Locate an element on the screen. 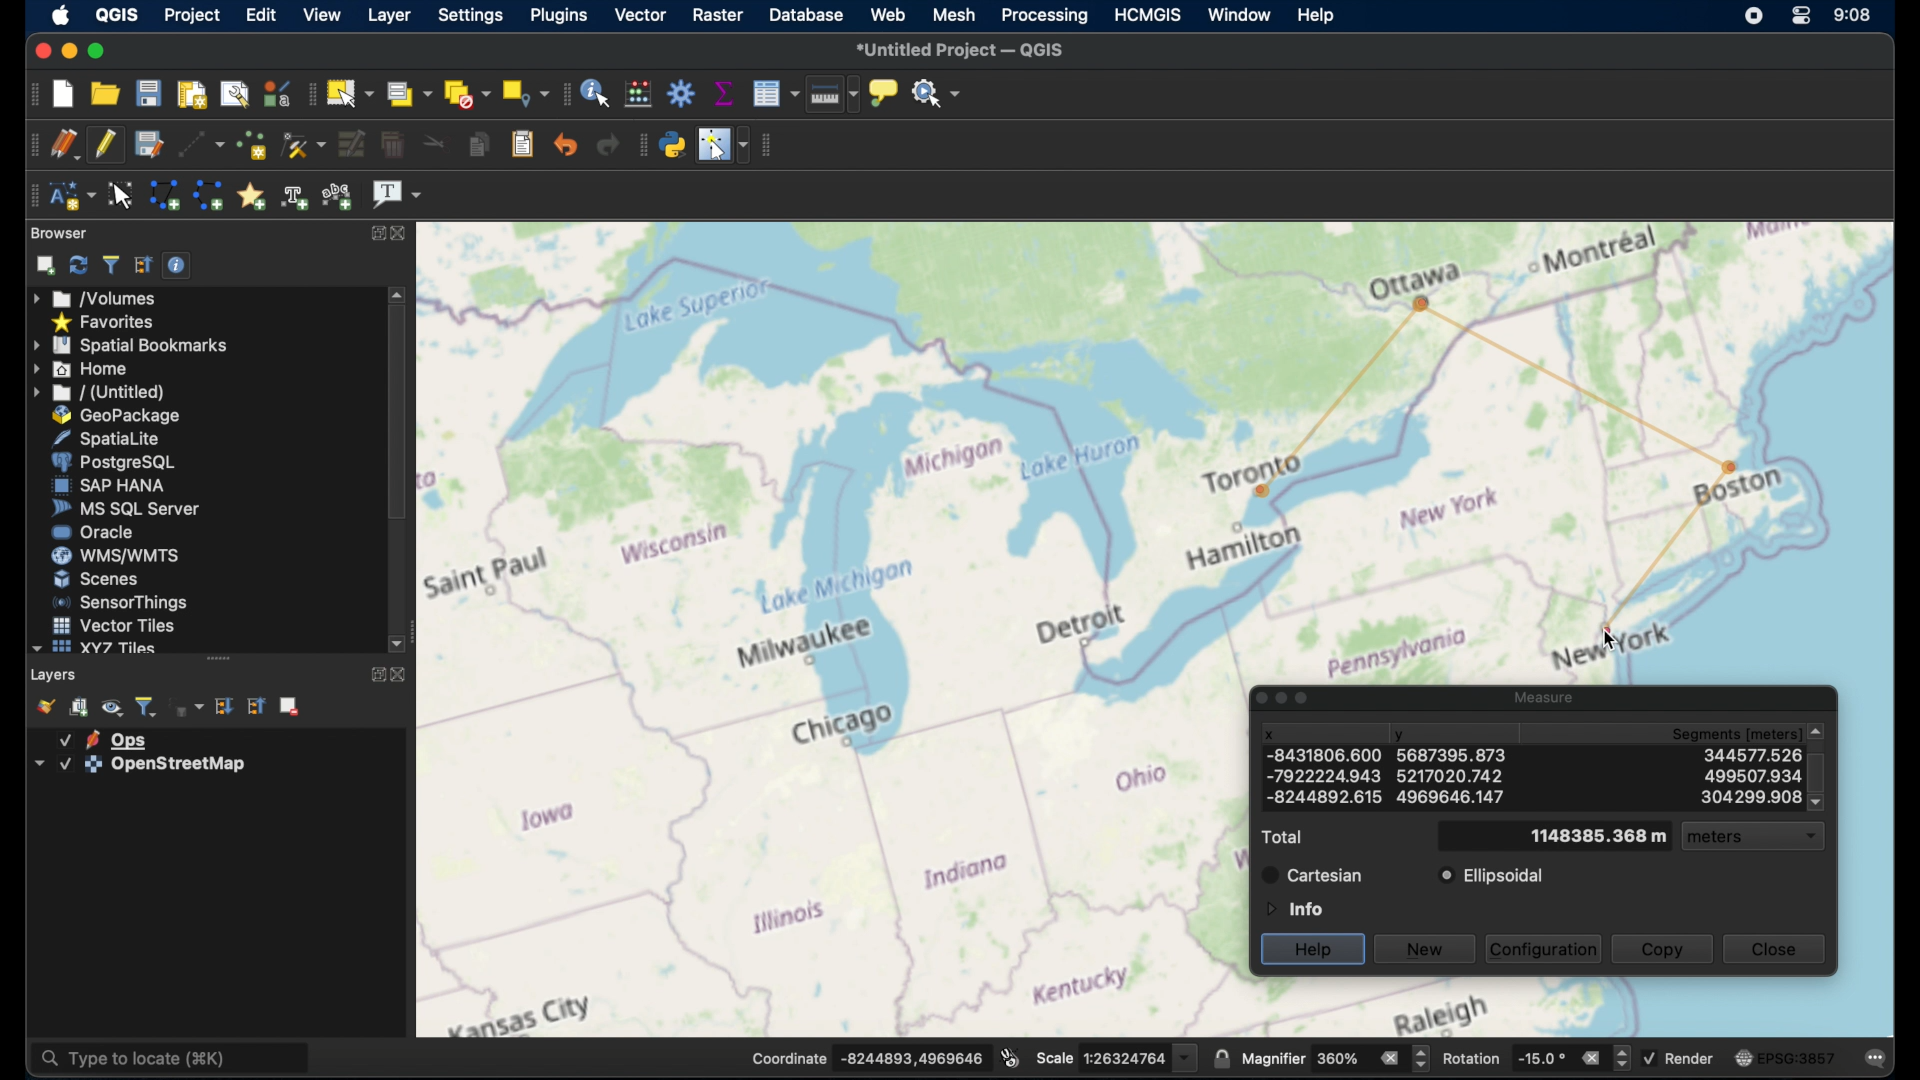 The image size is (1920, 1080). Y is located at coordinates (1451, 756).